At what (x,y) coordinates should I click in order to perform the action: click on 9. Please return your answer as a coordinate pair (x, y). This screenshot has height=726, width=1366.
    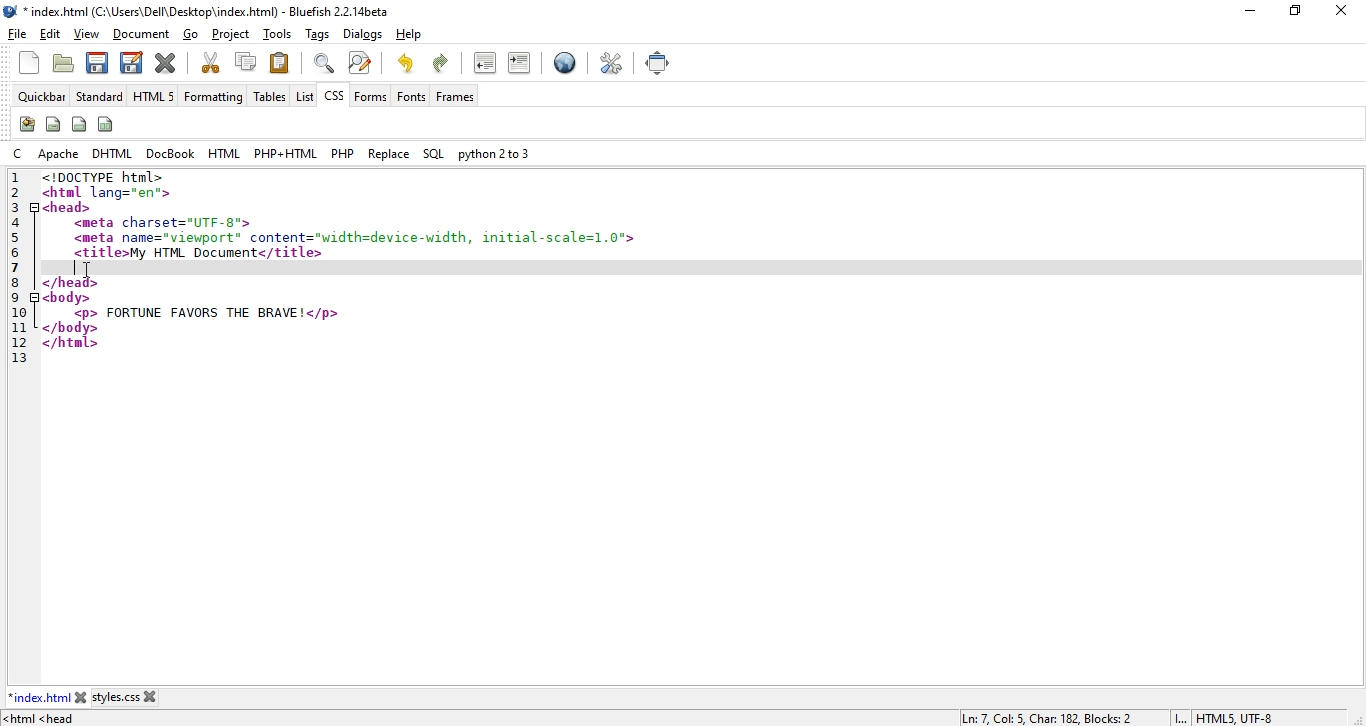
    Looking at the image, I should click on (18, 297).